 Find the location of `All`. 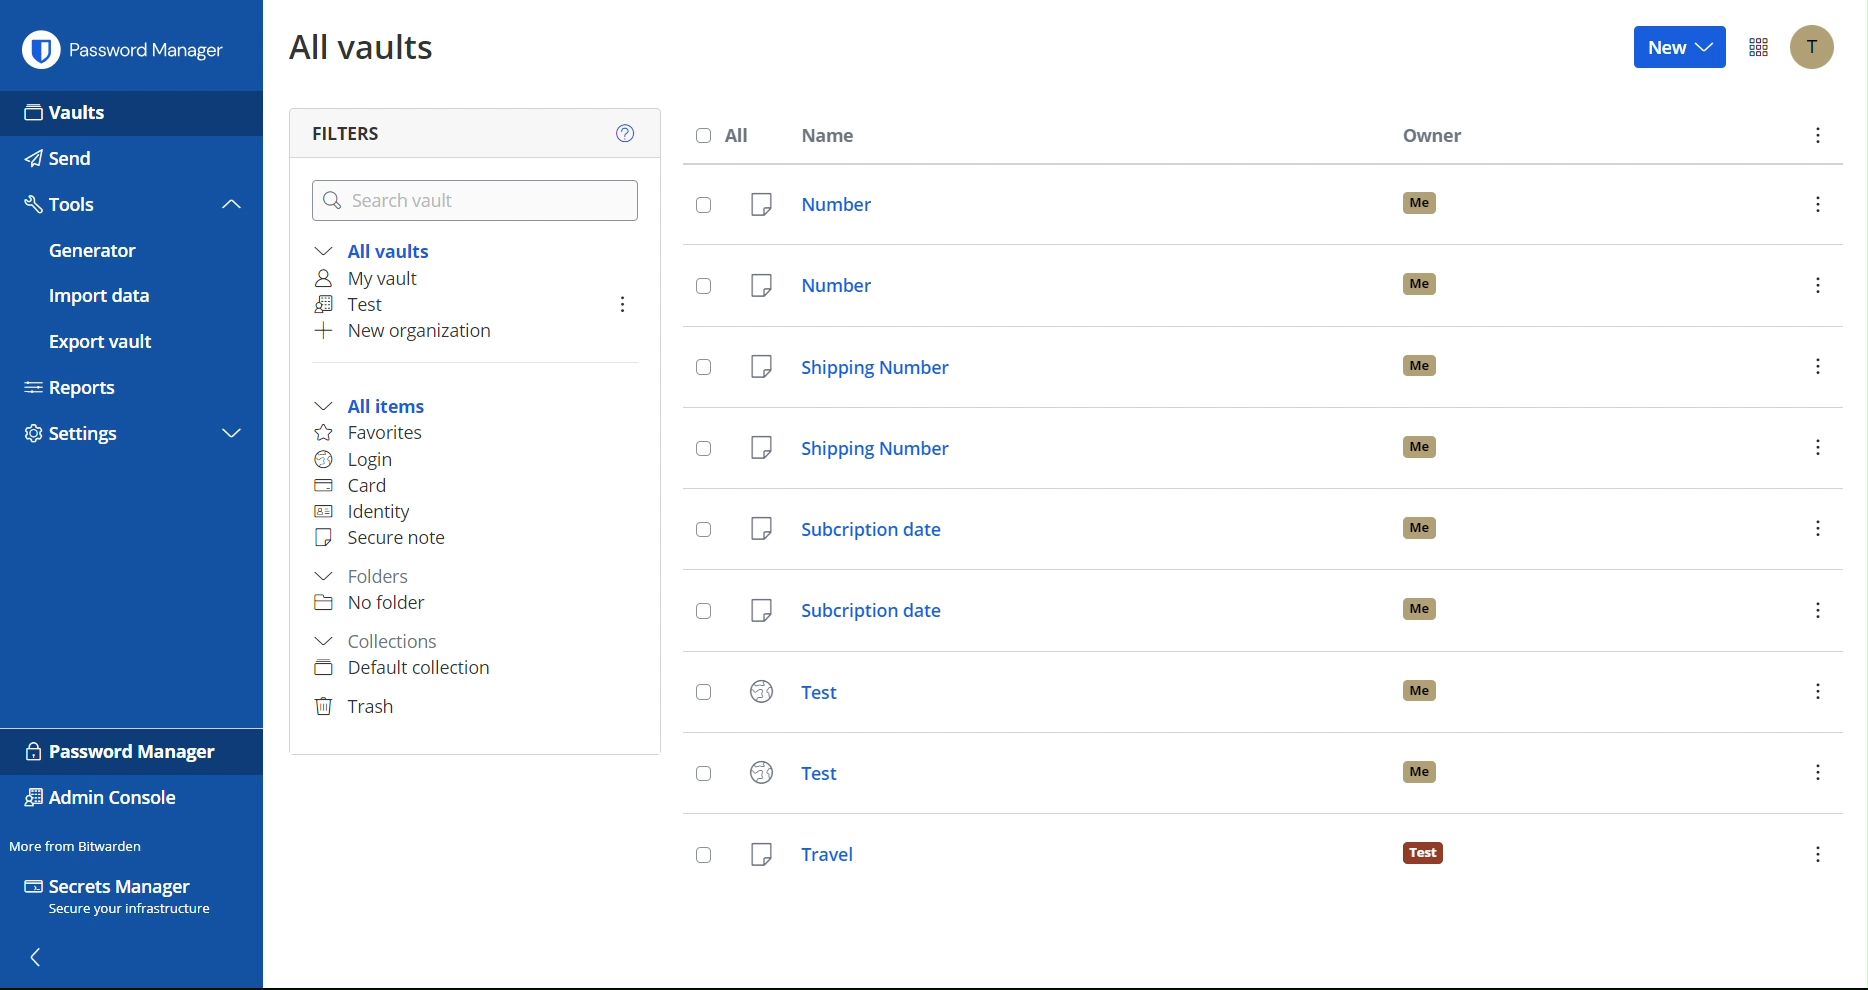

All is located at coordinates (729, 135).